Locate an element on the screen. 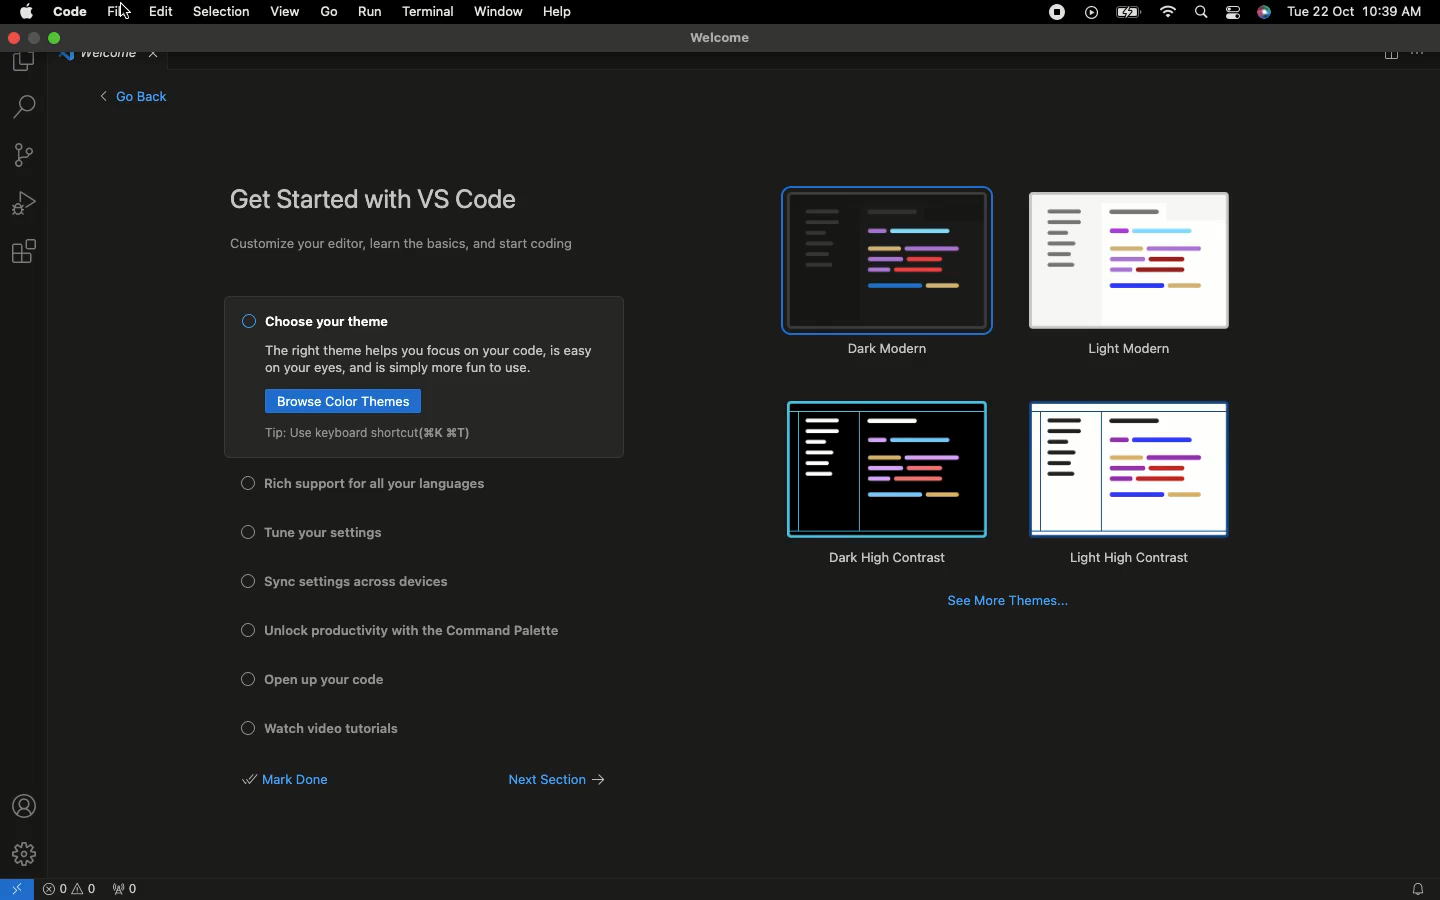  Accounts is located at coordinates (27, 805).